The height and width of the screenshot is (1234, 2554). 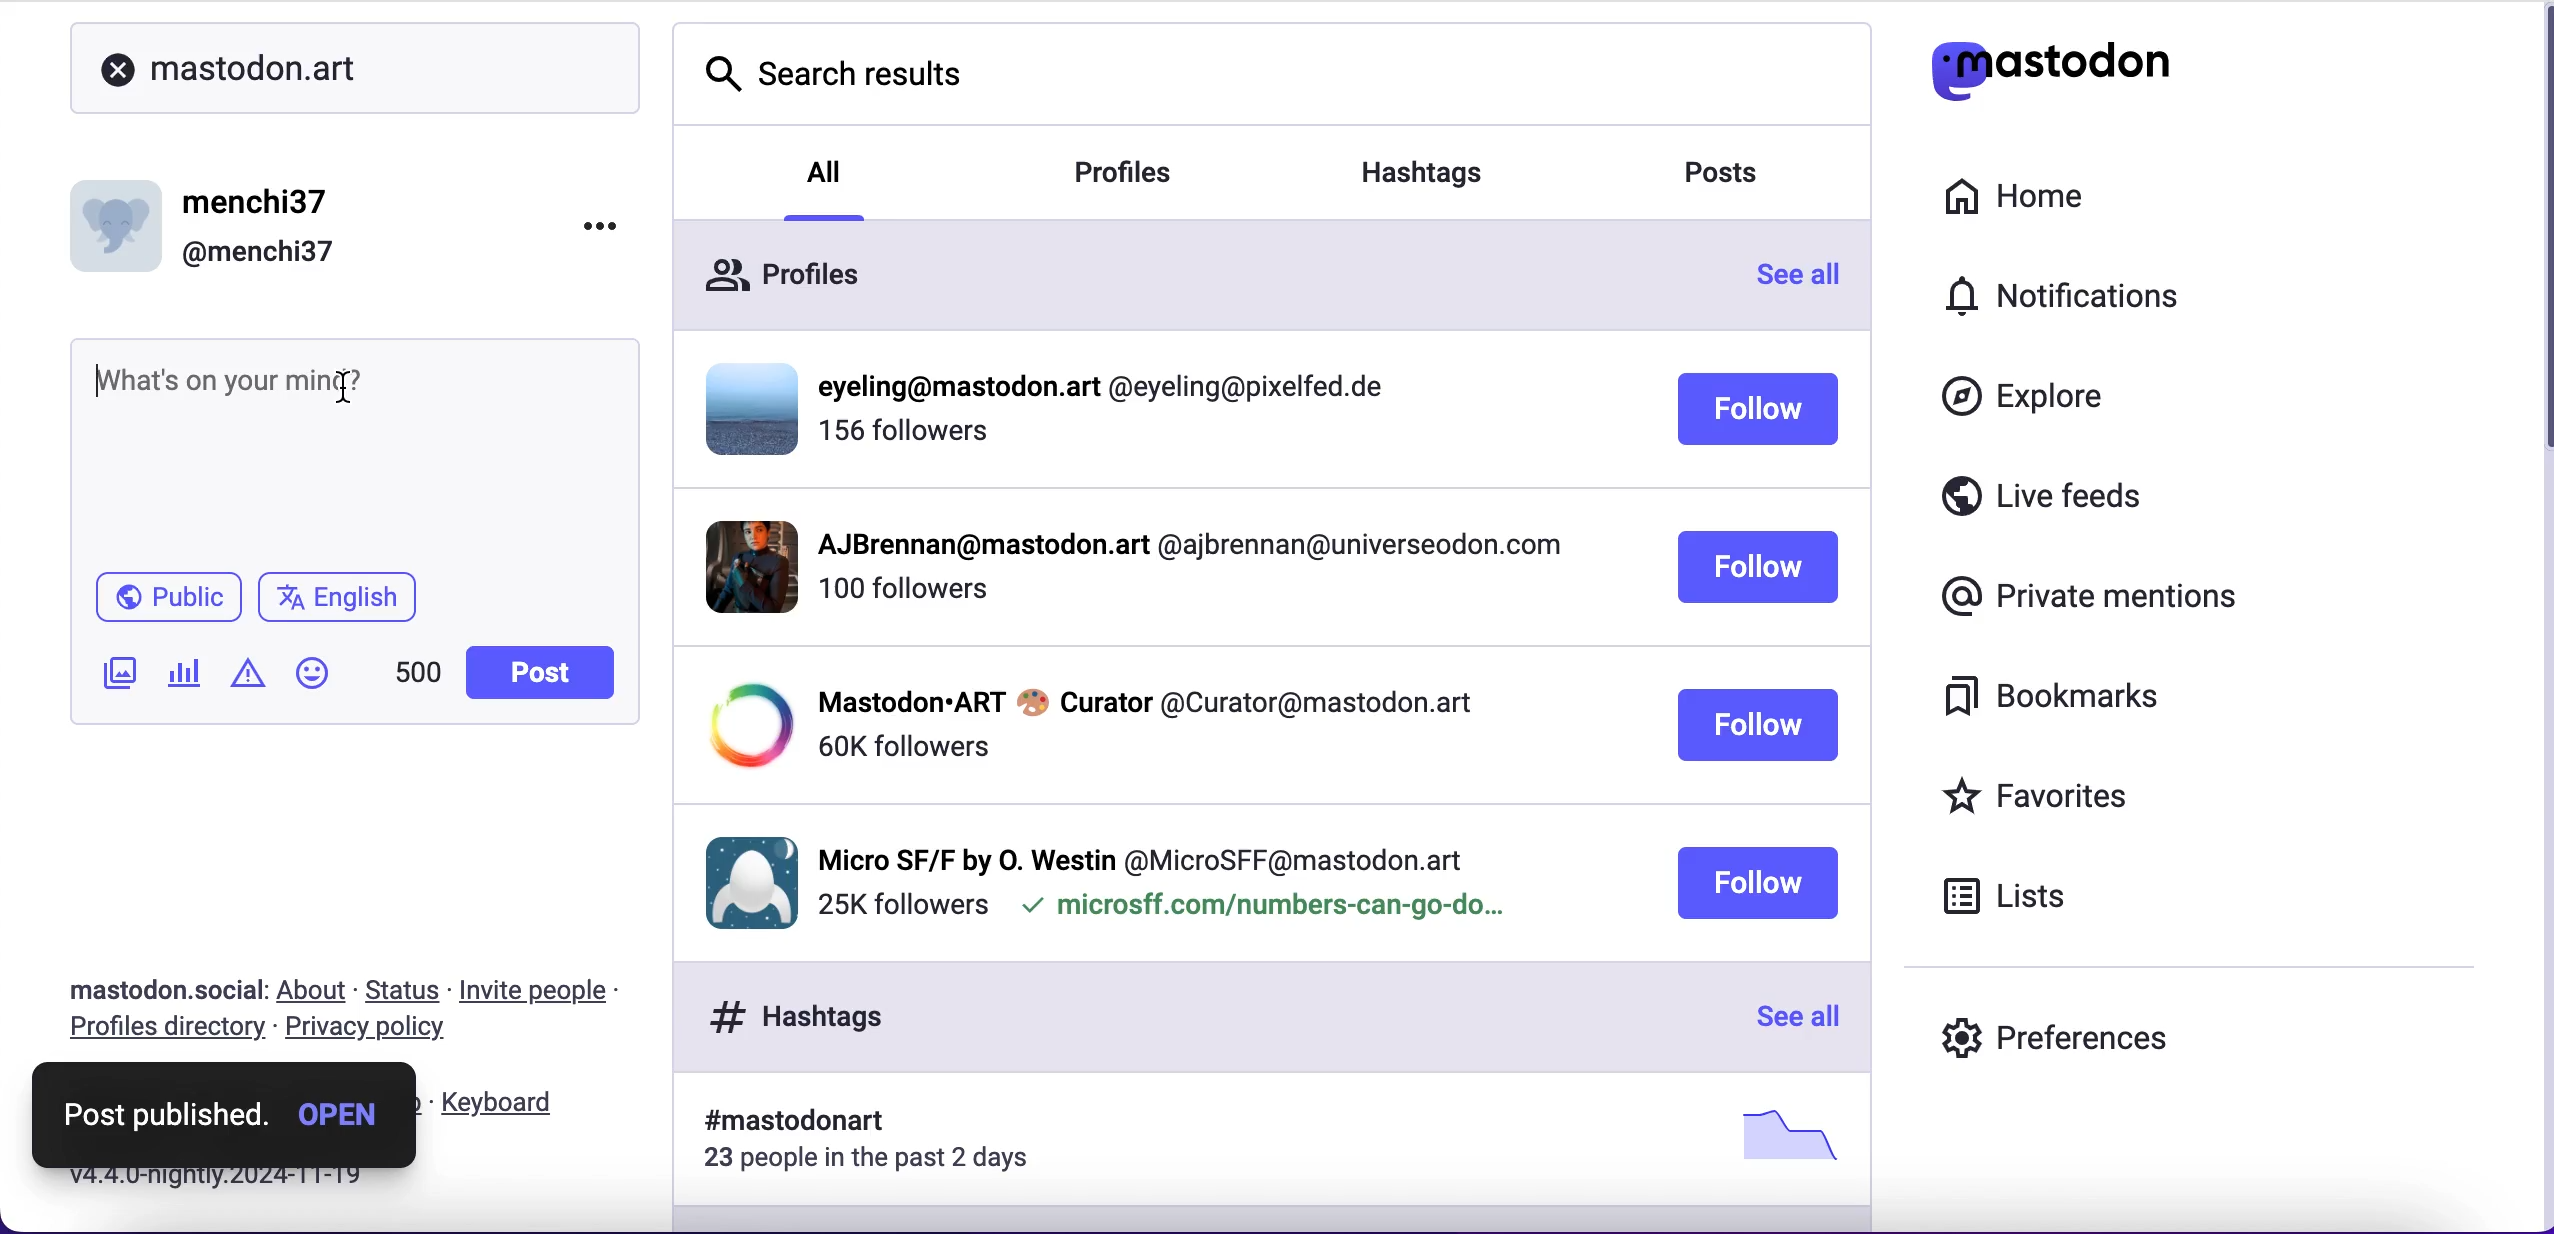 What do you see at coordinates (880, 1162) in the screenshot?
I see `23 people in the past 2 days` at bounding box center [880, 1162].